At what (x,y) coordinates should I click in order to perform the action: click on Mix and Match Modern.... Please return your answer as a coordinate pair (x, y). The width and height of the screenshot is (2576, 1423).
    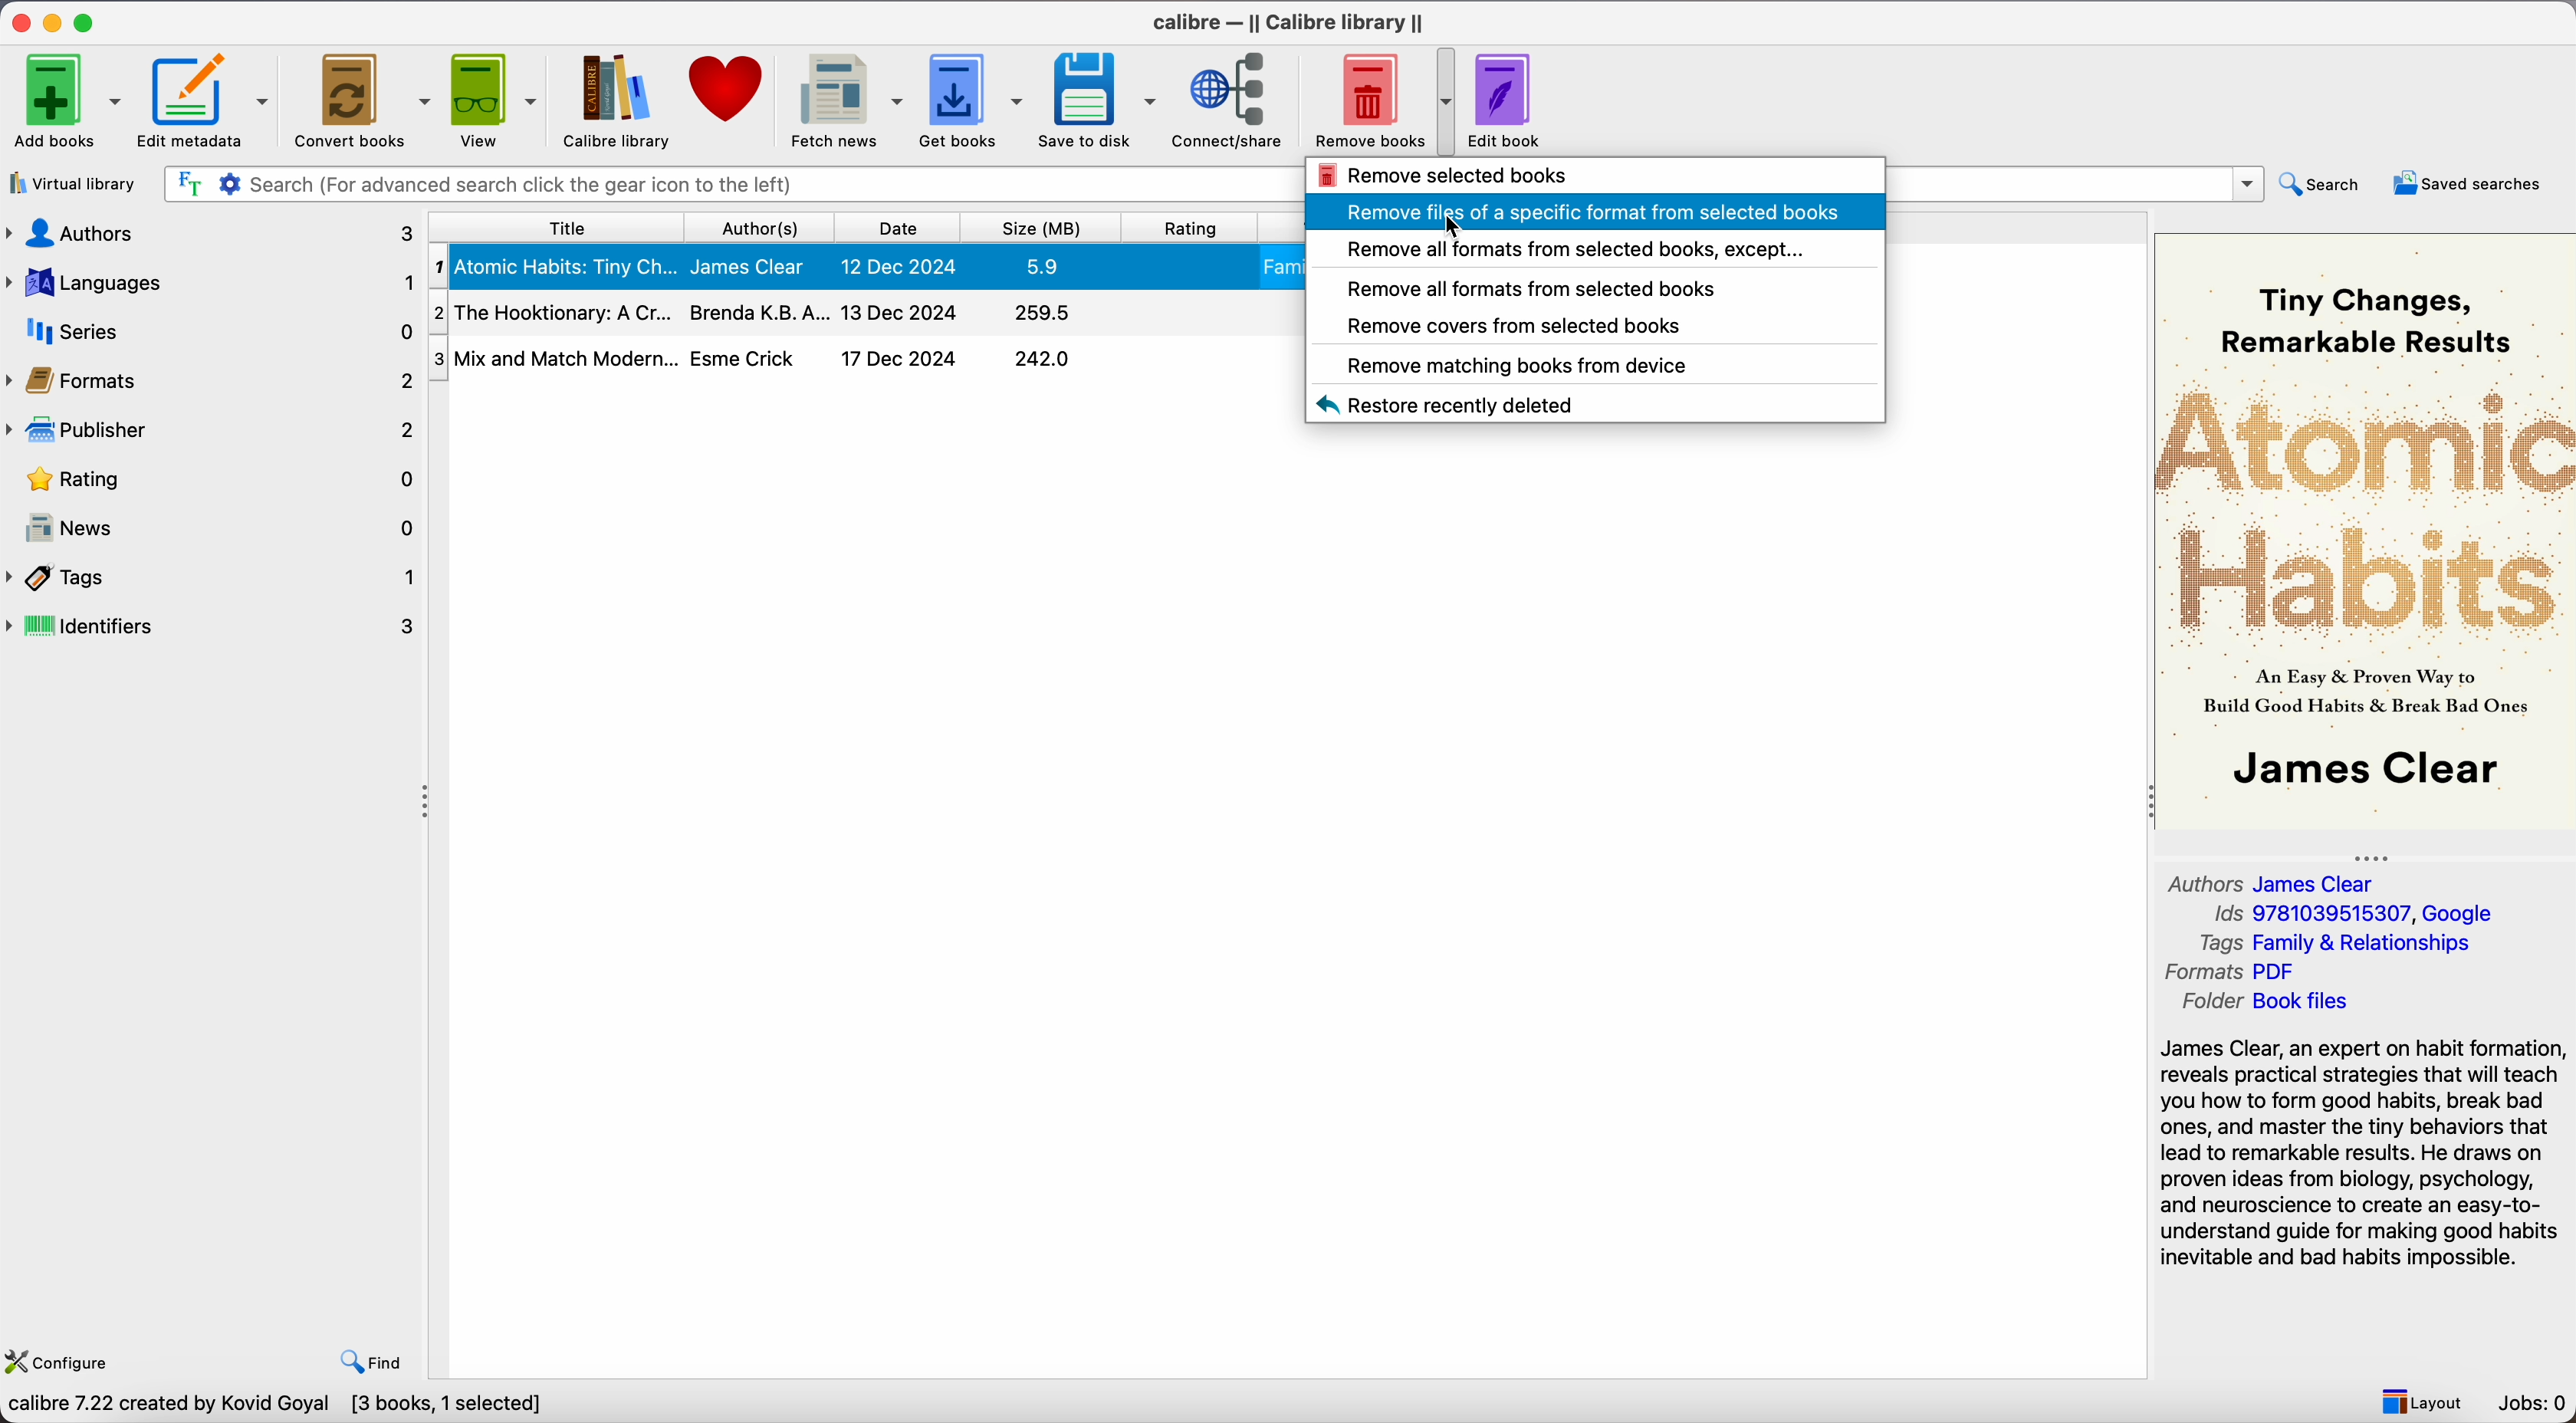
    Looking at the image, I should click on (554, 352).